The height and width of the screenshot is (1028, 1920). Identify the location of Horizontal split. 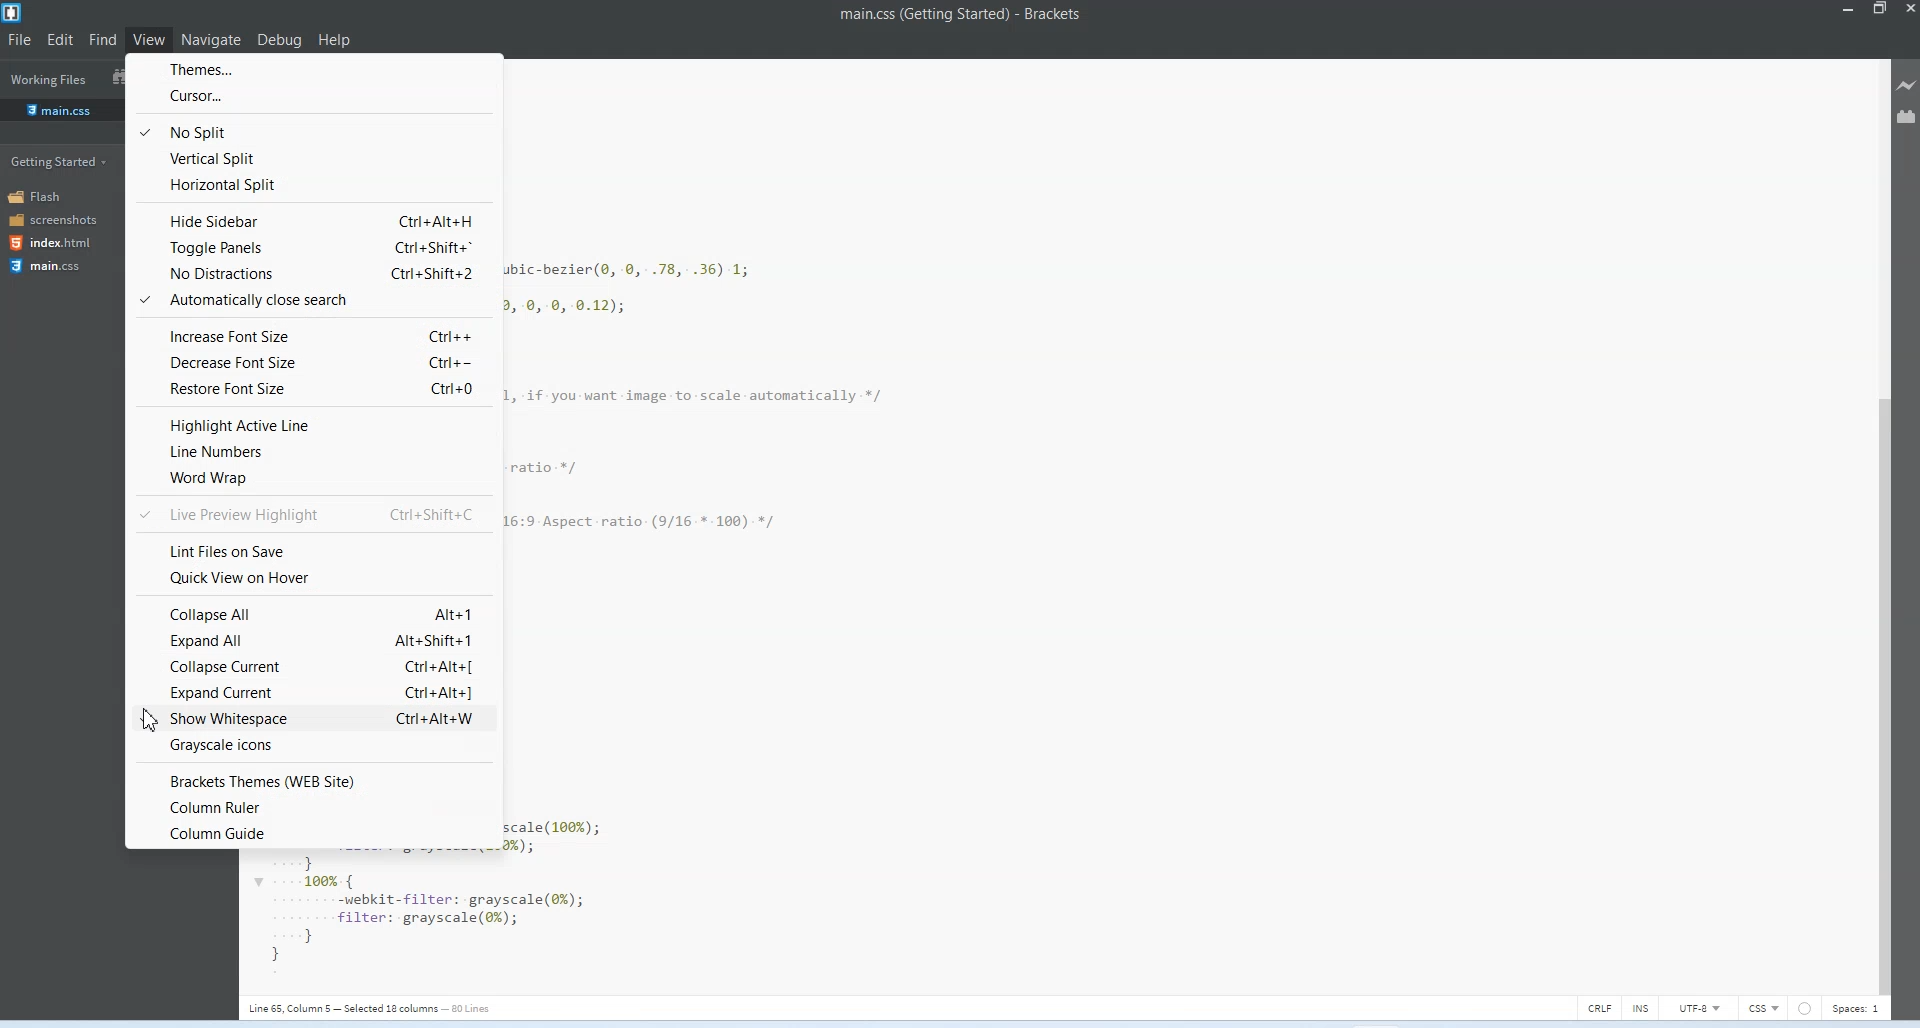
(312, 186).